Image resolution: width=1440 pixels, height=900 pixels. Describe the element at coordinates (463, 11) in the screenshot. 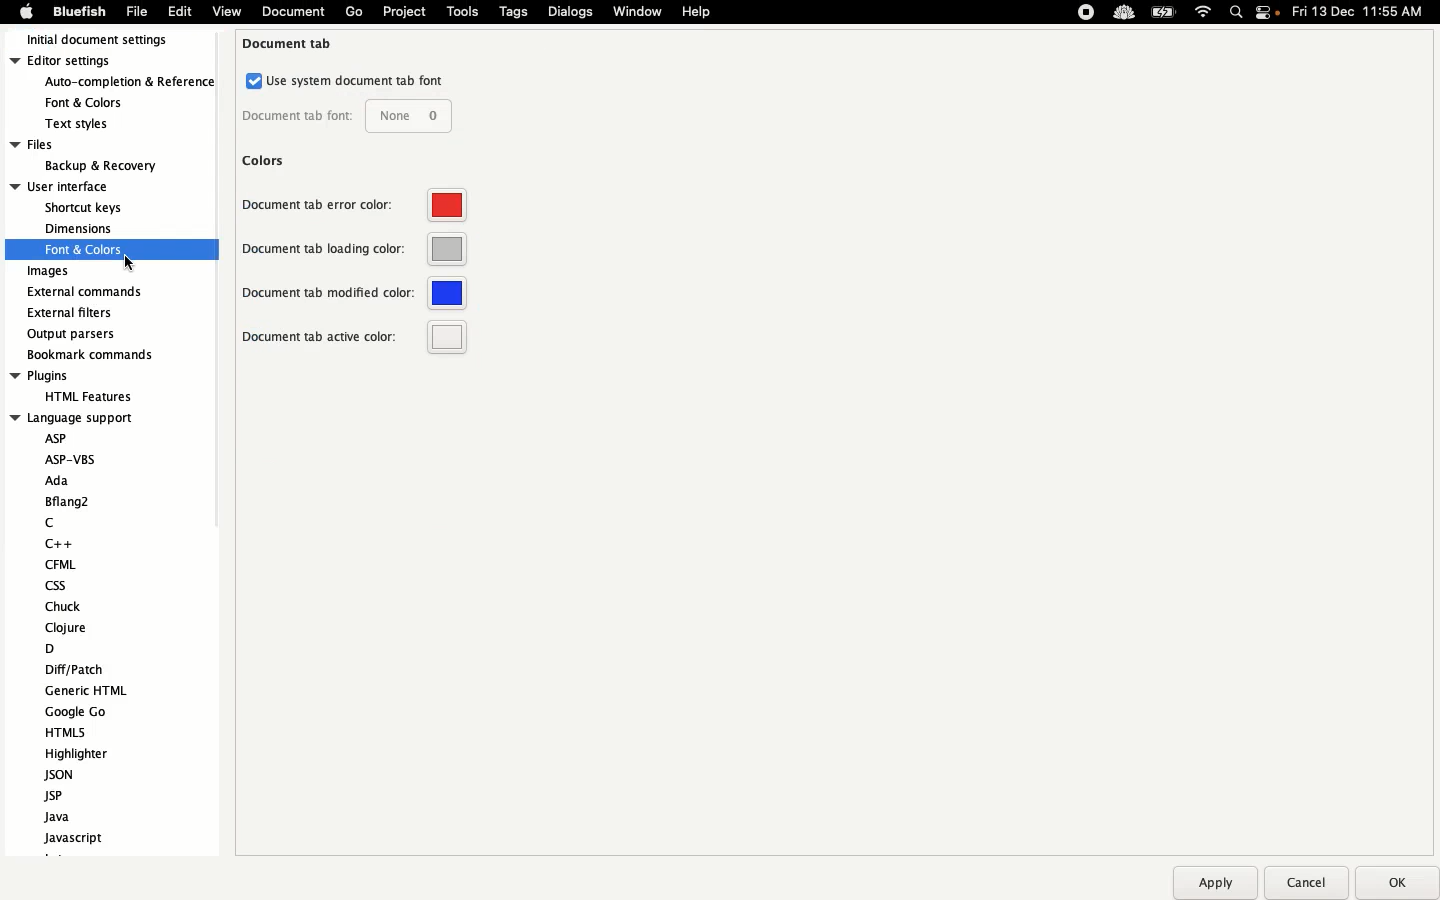

I see `Tools` at that location.